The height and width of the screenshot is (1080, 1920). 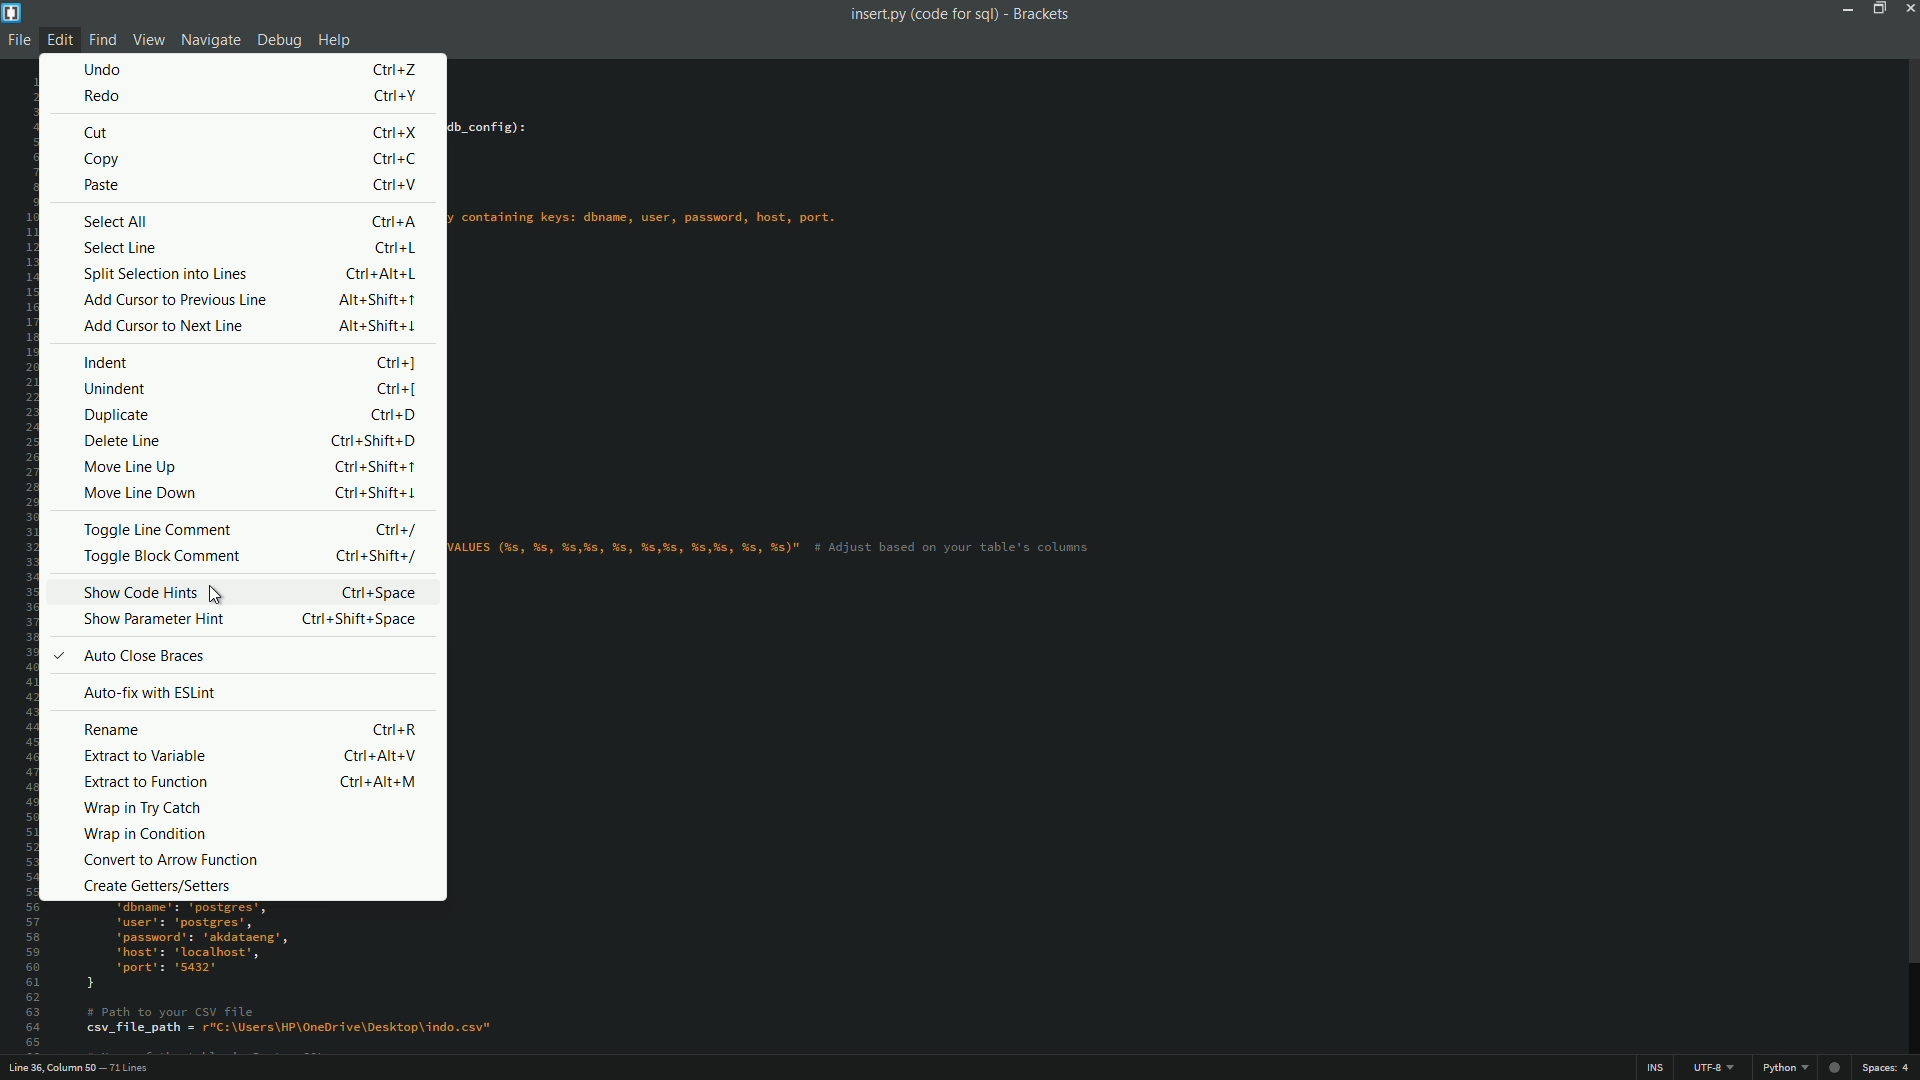 I want to click on create getter/setter, so click(x=153, y=886).